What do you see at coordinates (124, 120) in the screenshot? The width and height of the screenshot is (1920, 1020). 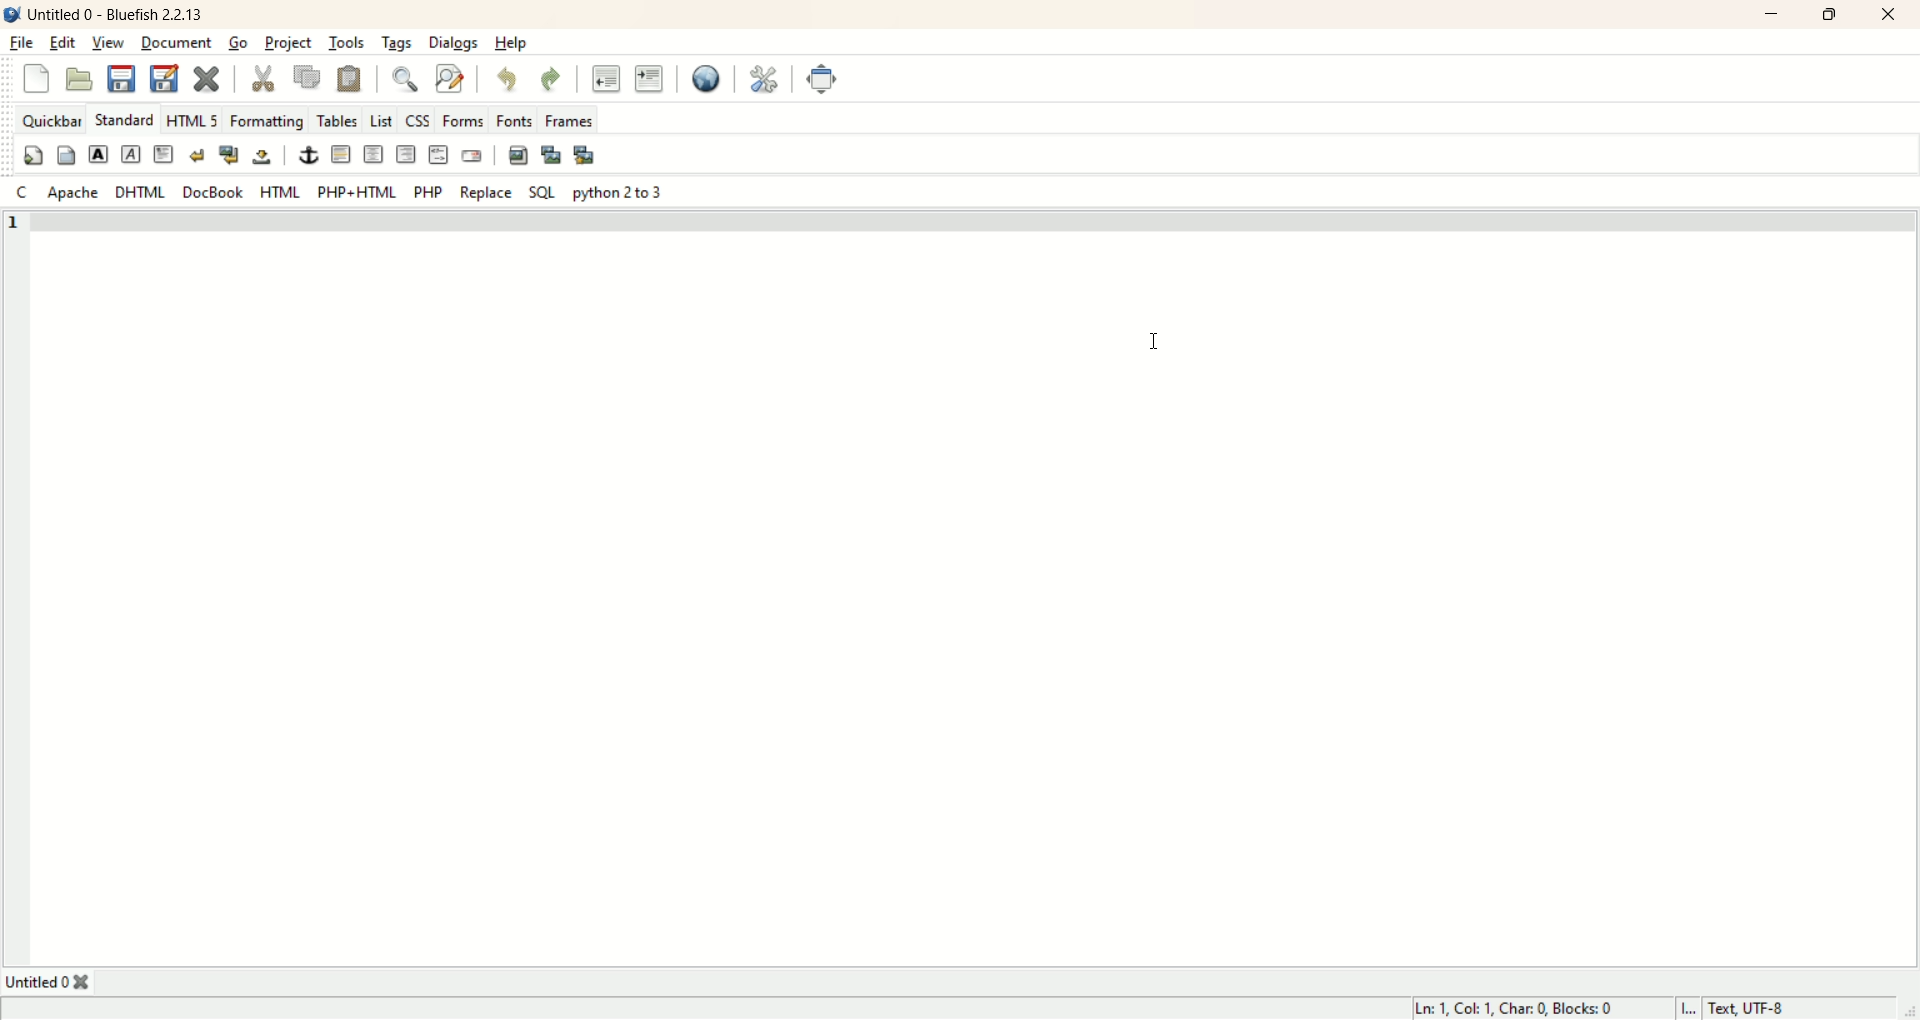 I see `STANDARD` at bounding box center [124, 120].